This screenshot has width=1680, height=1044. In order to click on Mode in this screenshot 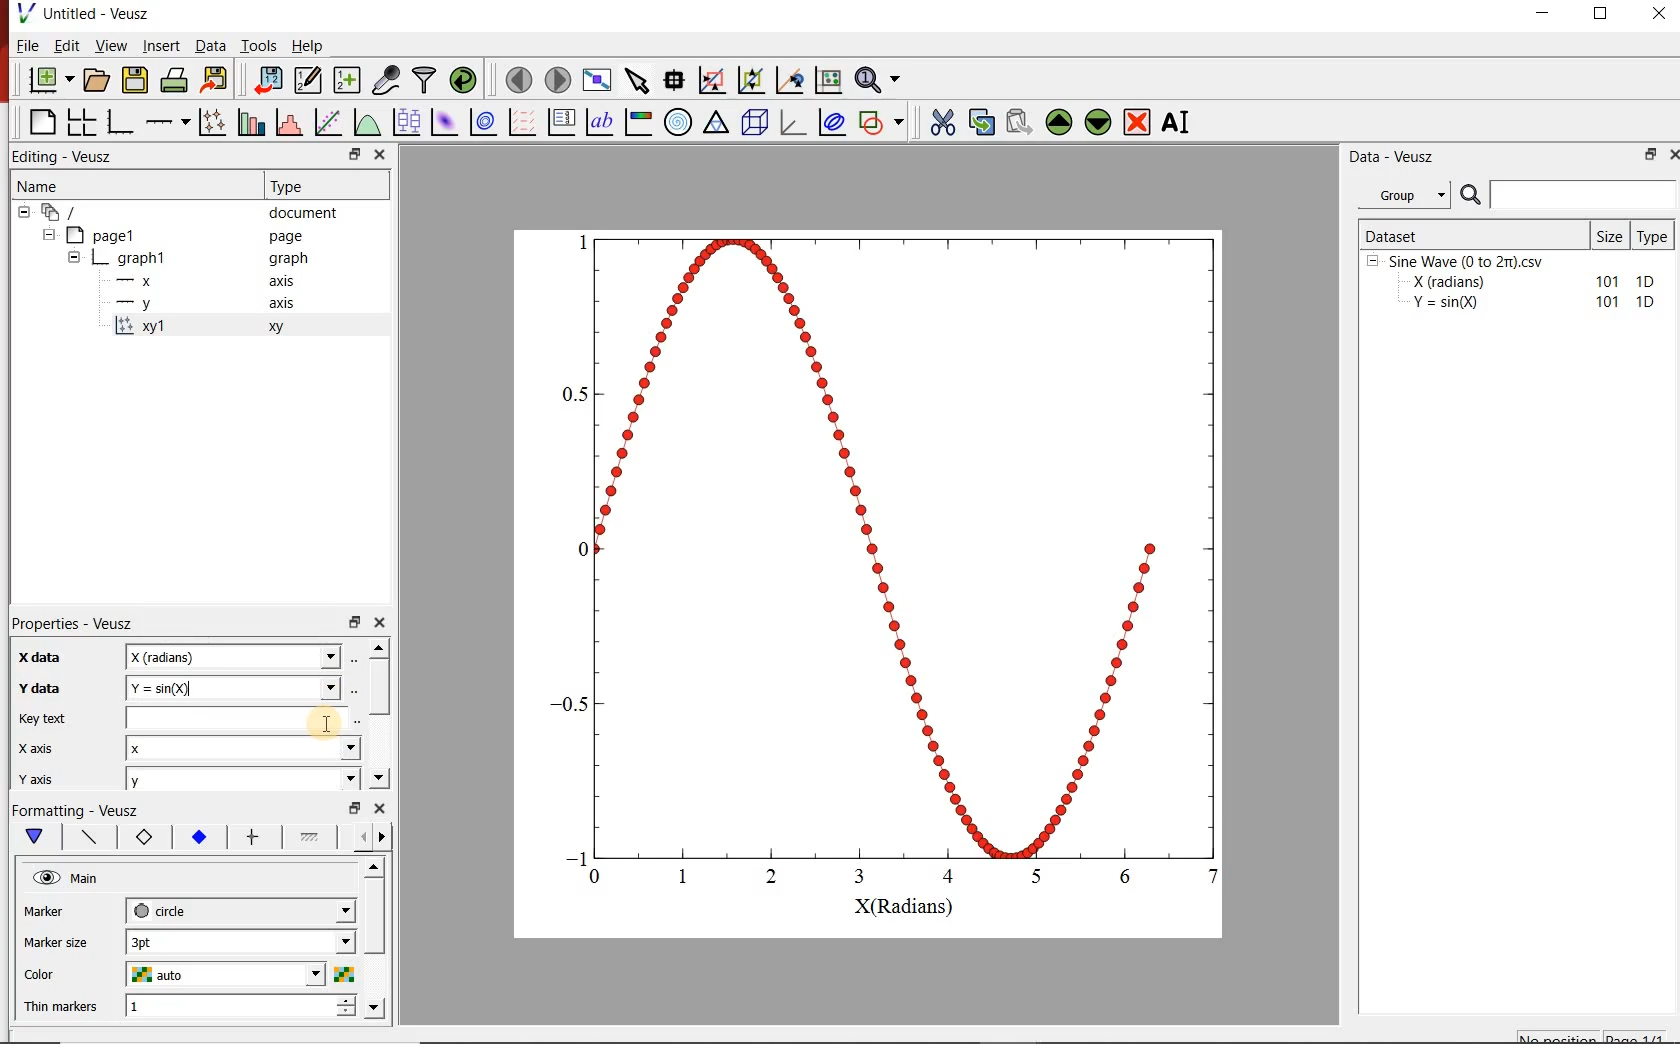, I will do `click(35, 775)`.